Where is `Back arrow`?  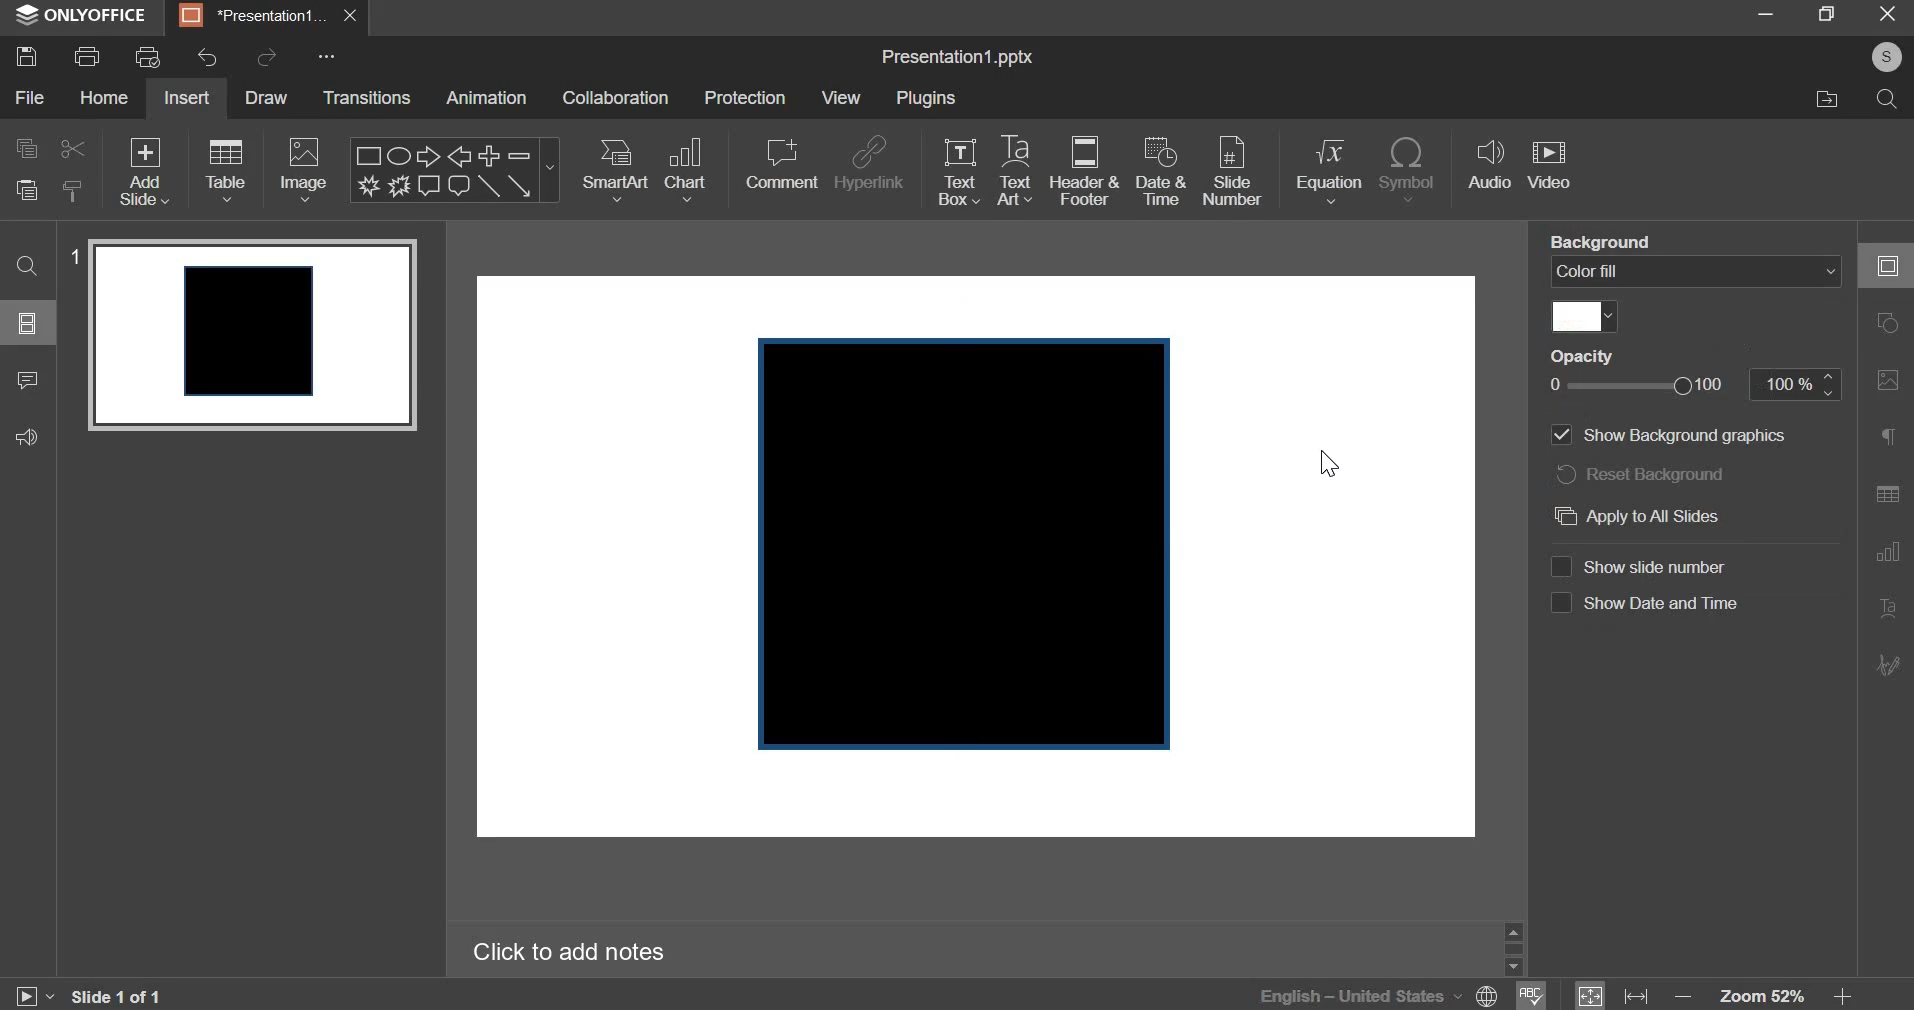
Back arrow is located at coordinates (462, 156).